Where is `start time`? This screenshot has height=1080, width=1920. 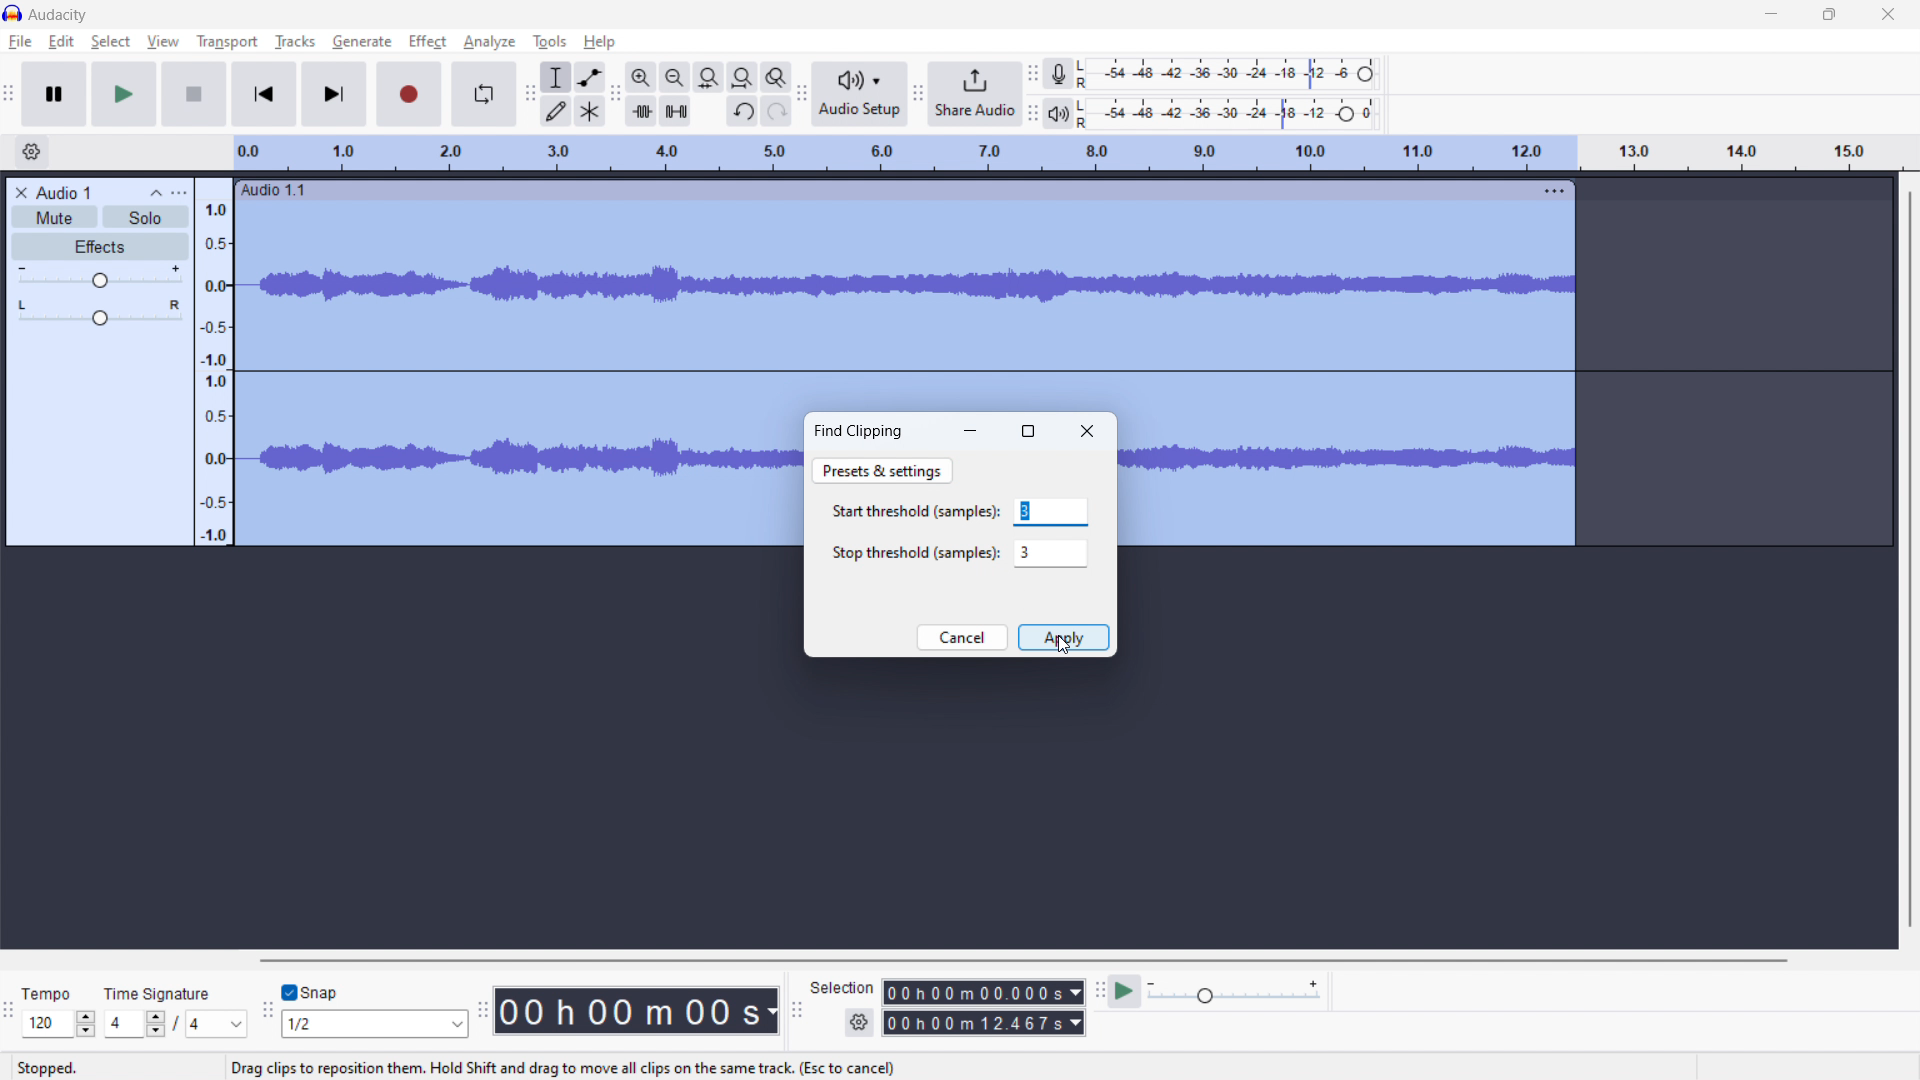 start time is located at coordinates (982, 992).